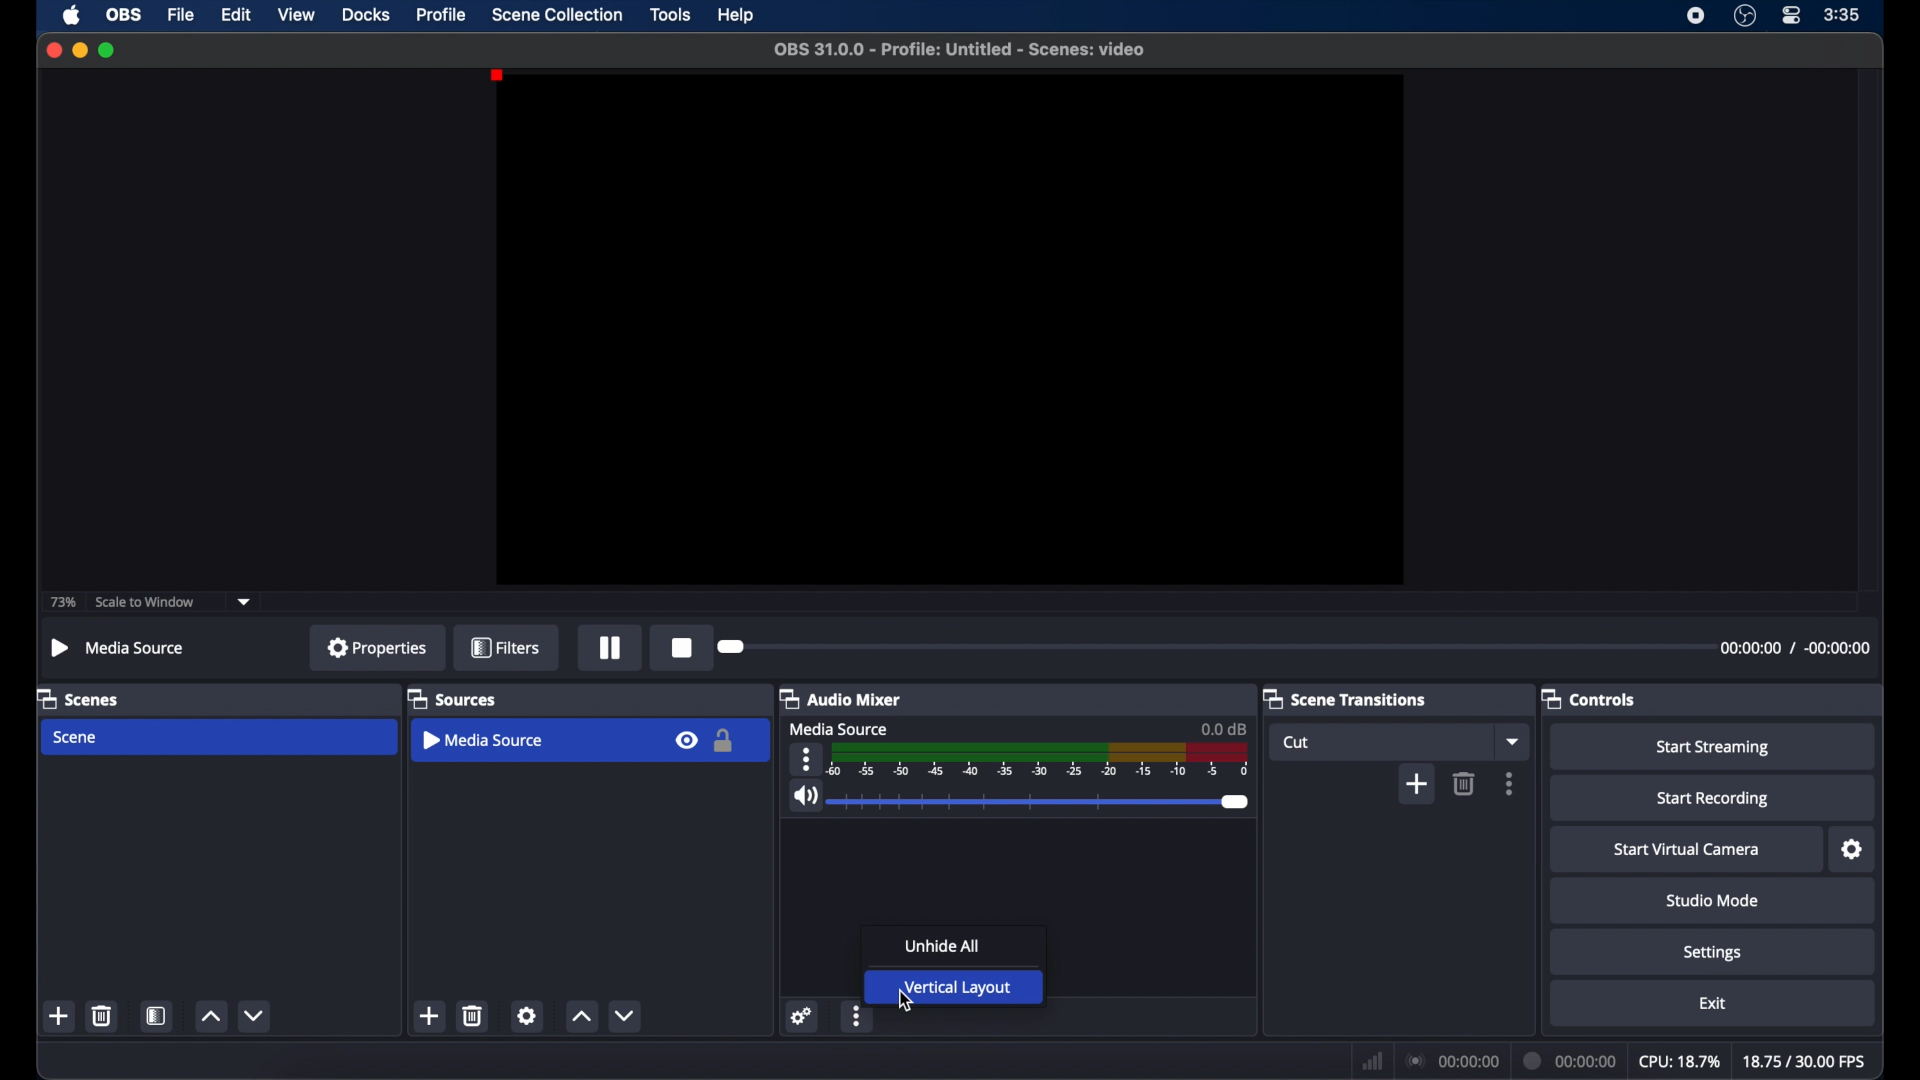 Image resolution: width=1920 pixels, height=1080 pixels. Describe the element at coordinates (236, 15) in the screenshot. I see `edit` at that location.